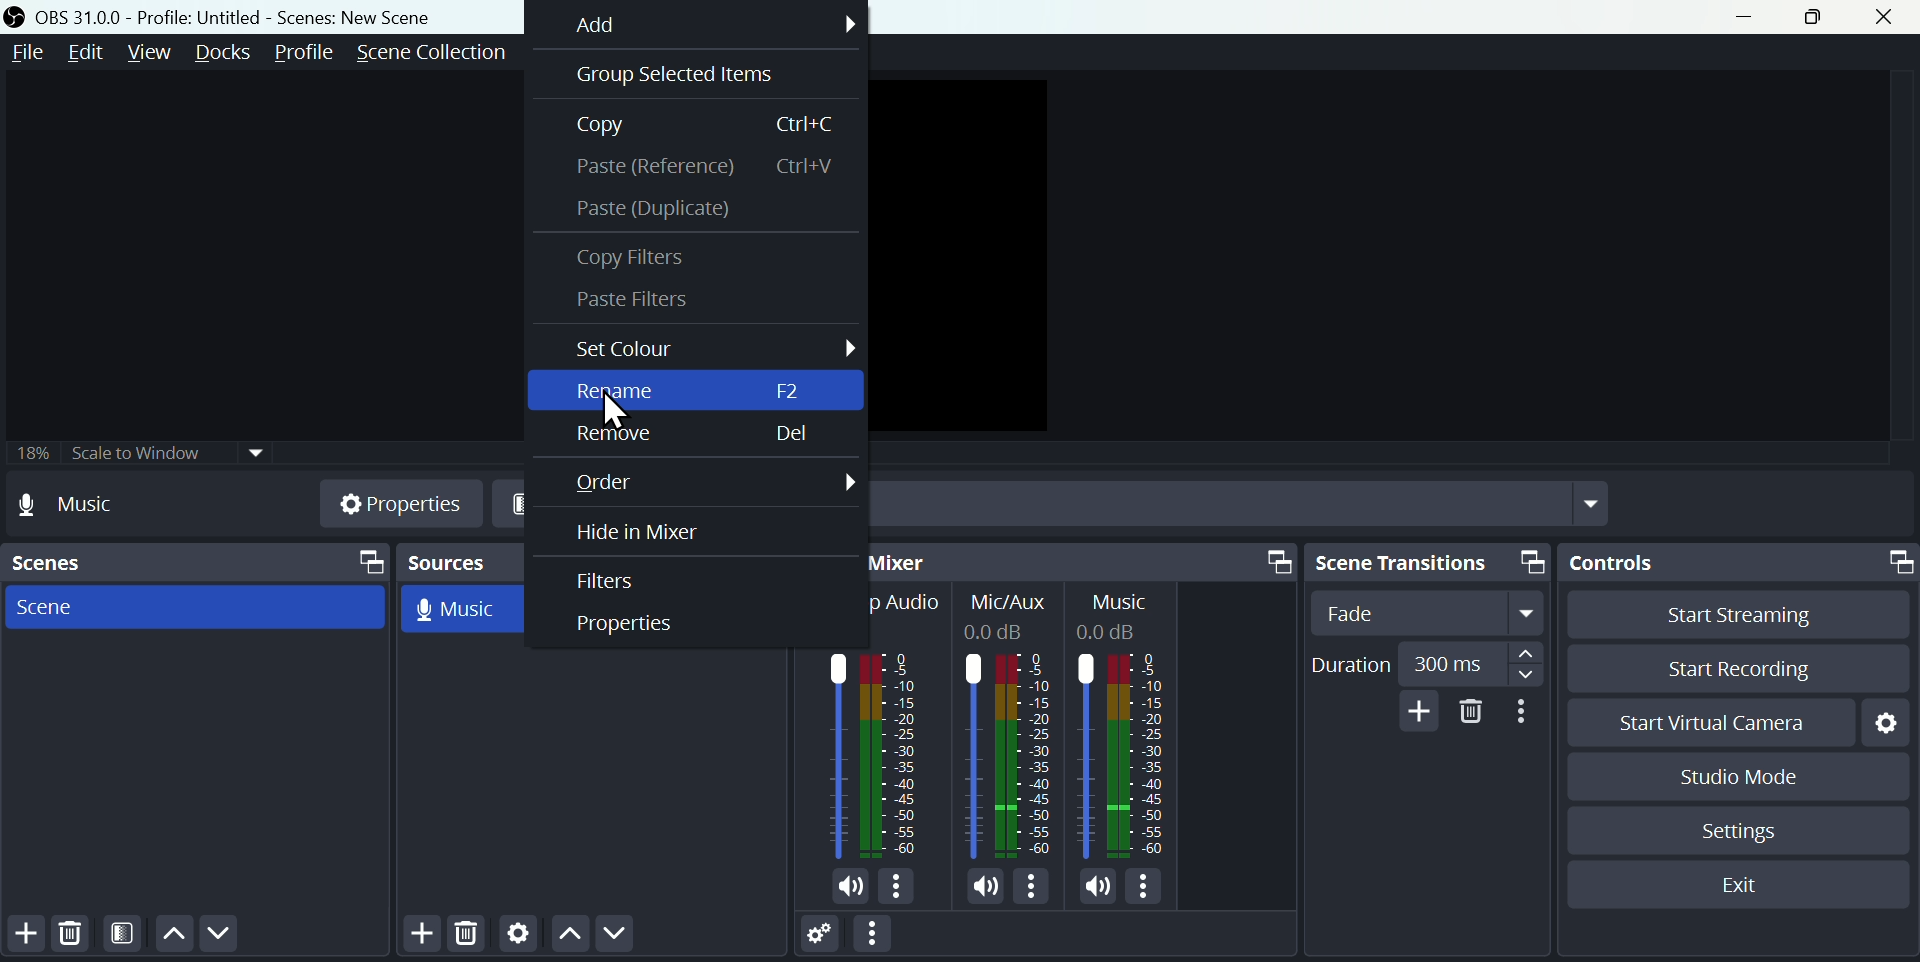 This screenshot has height=962, width=1920. I want to click on Remove, so click(682, 436).